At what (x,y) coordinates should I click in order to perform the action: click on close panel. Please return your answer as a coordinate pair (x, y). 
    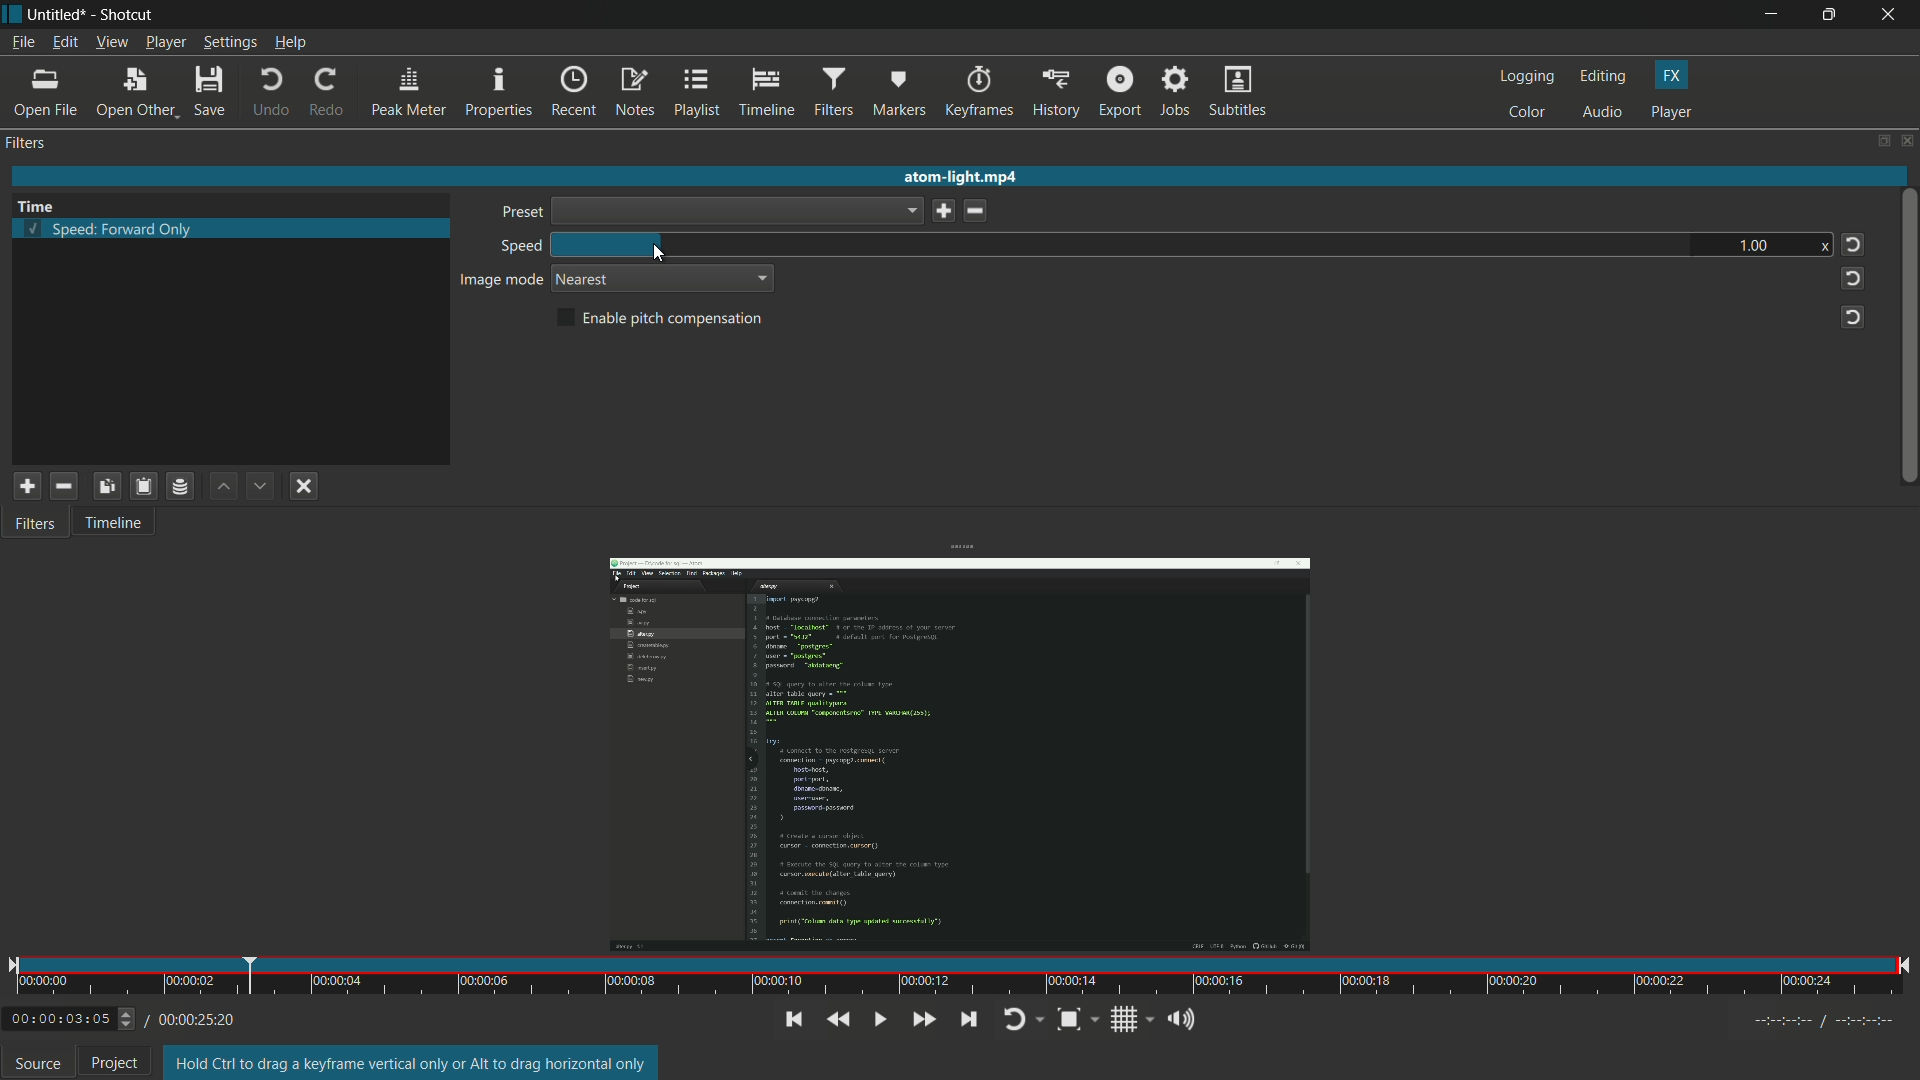
    Looking at the image, I should click on (1908, 140).